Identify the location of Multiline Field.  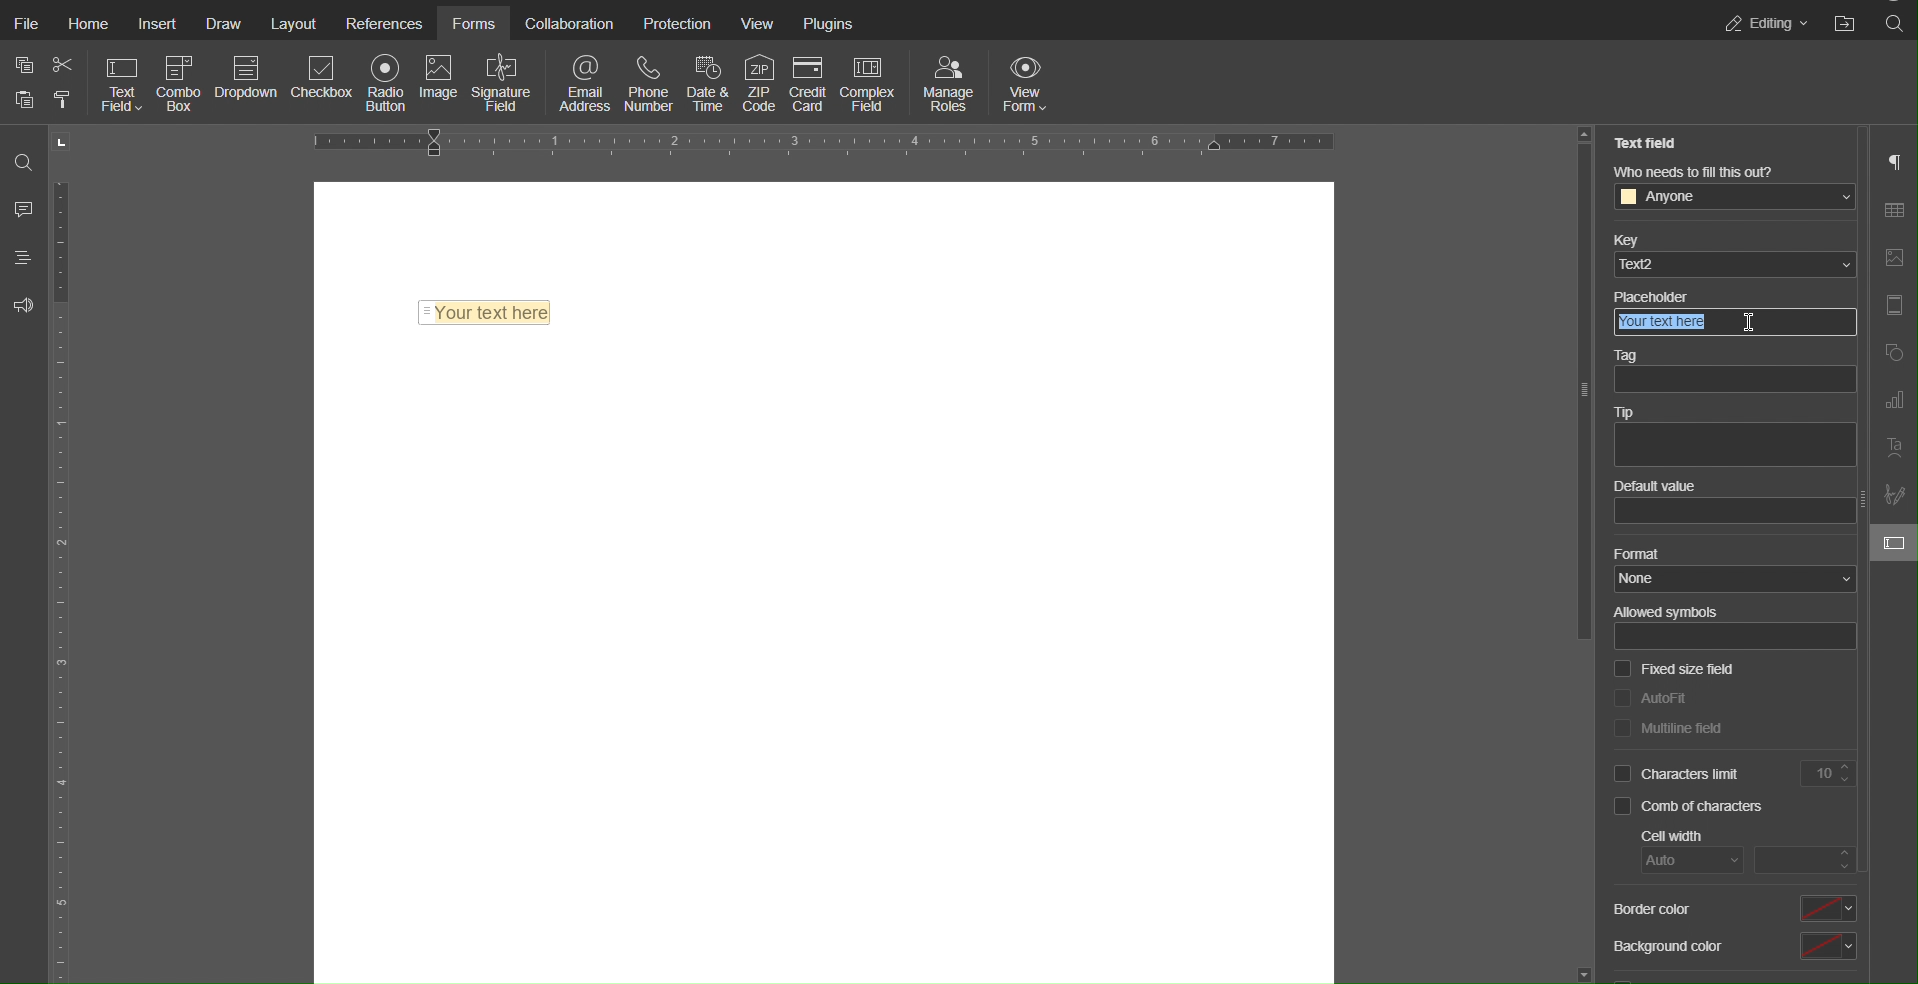
(1670, 727).